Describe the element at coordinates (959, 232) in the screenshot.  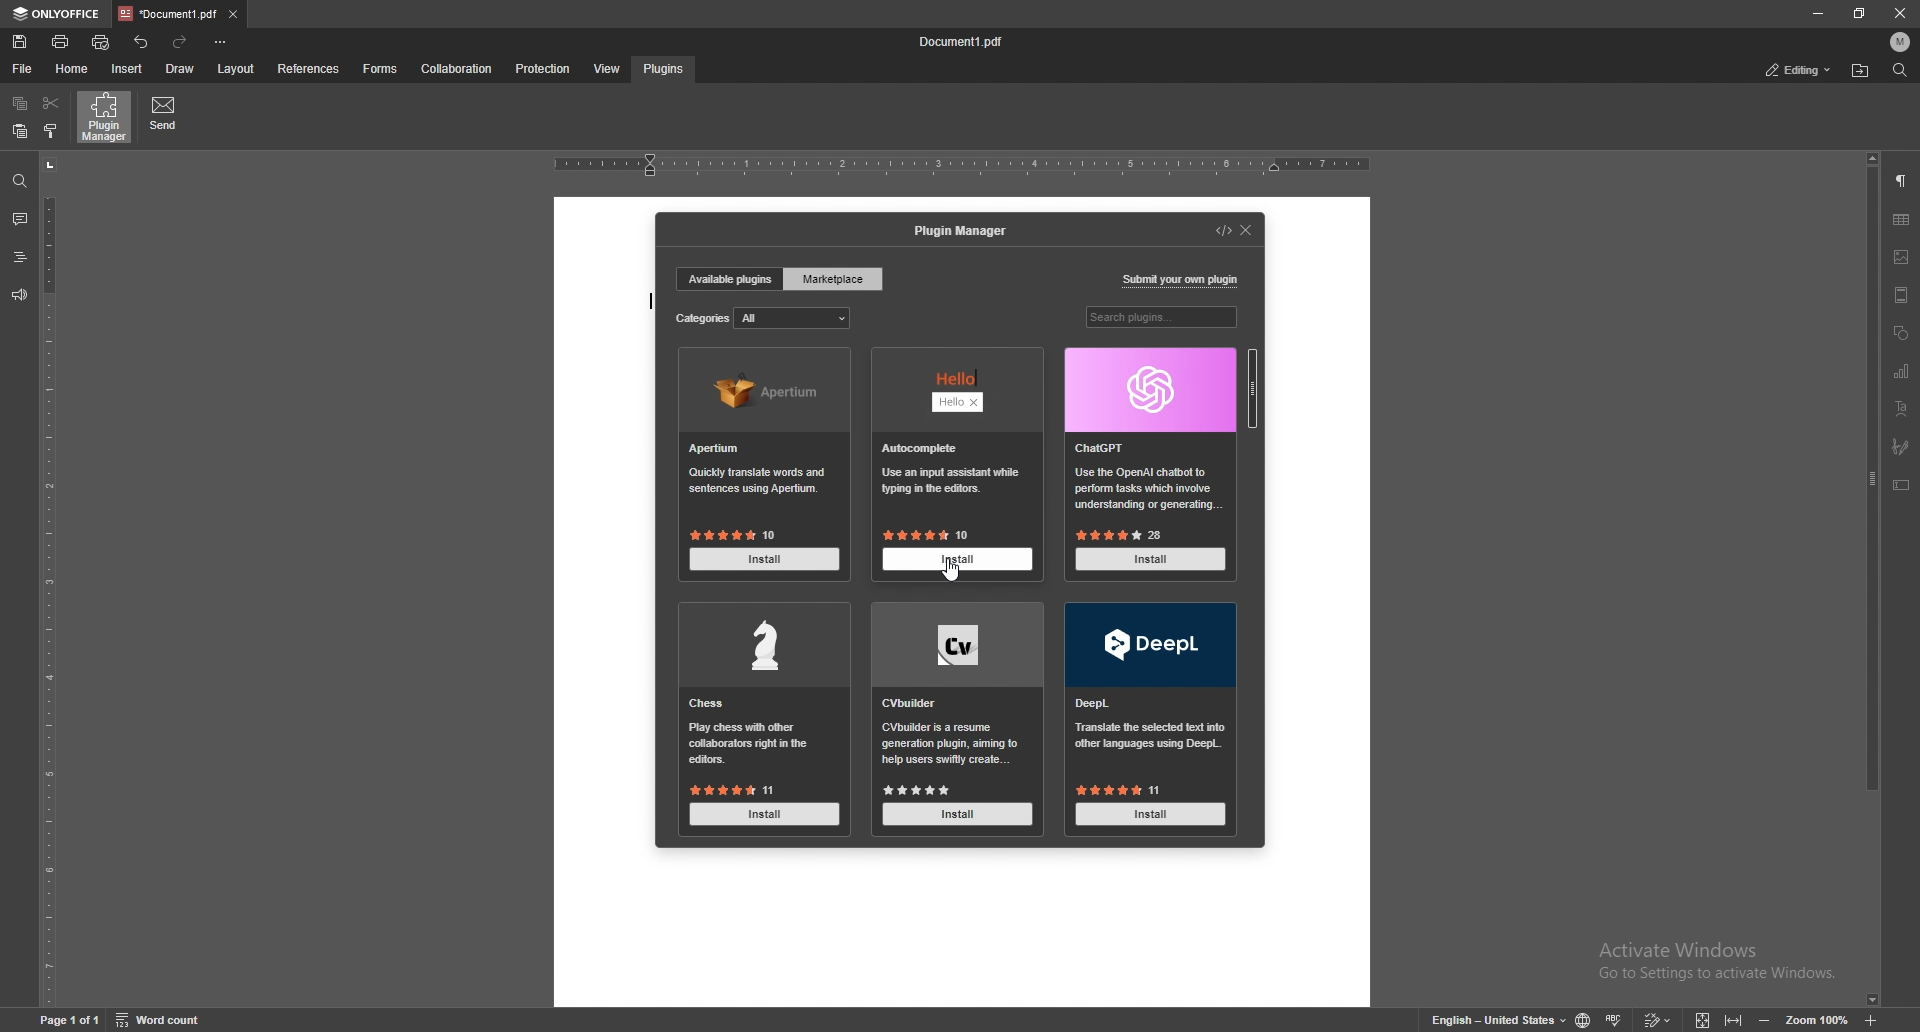
I see `plugin manager` at that location.